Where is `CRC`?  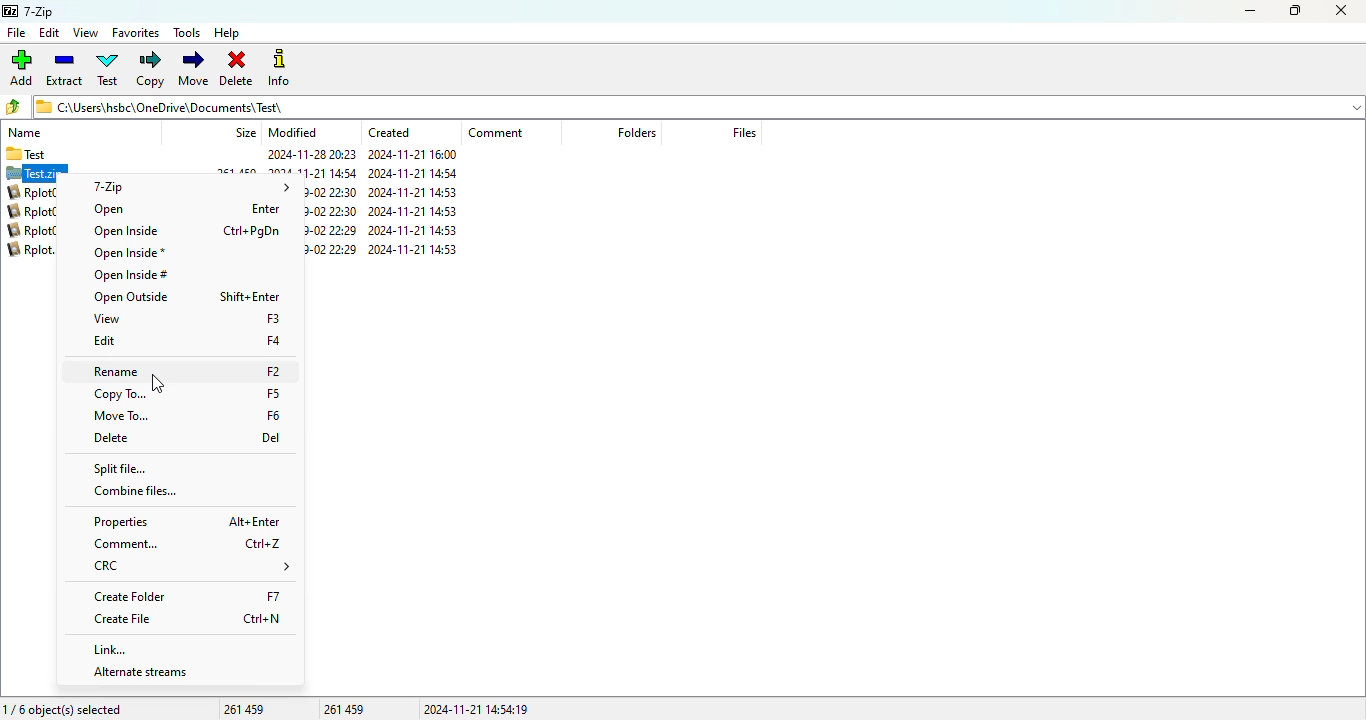 CRC is located at coordinates (189, 567).